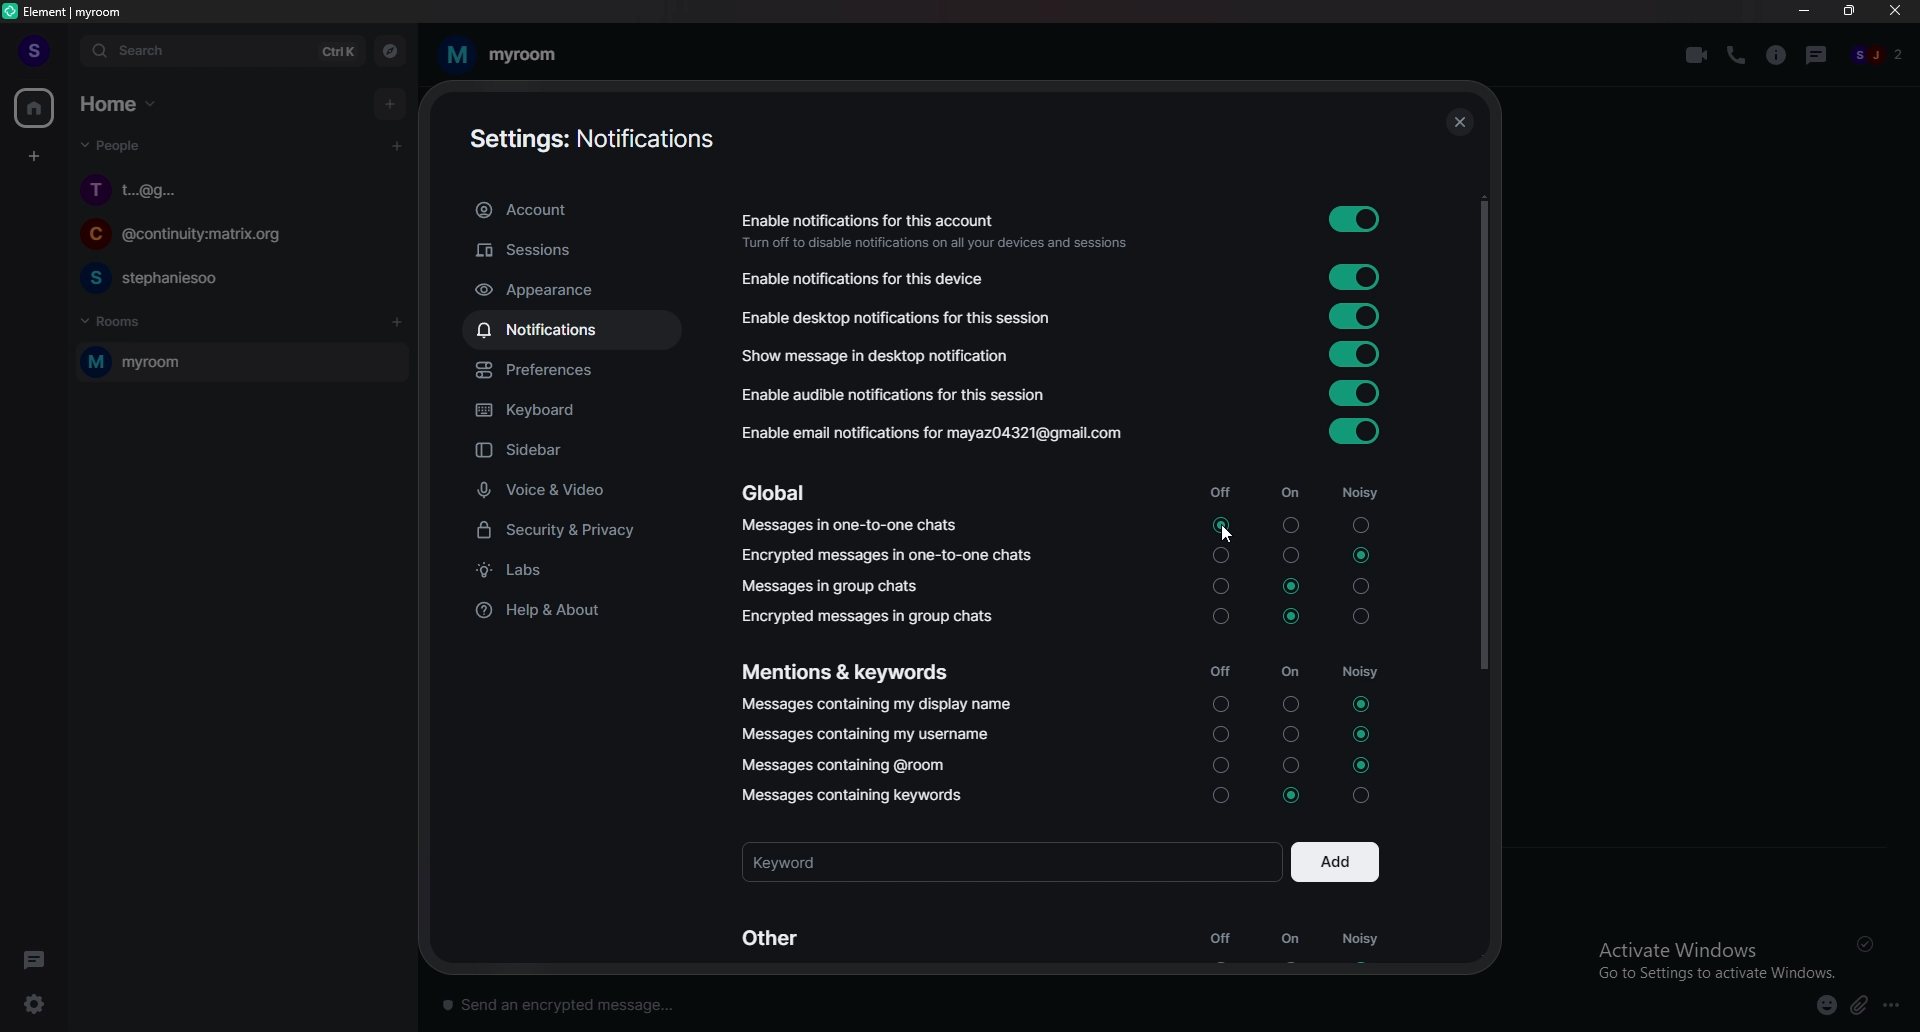 The width and height of the screenshot is (1920, 1032). Describe the element at coordinates (579, 291) in the screenshot. I see `appearance` at that location.